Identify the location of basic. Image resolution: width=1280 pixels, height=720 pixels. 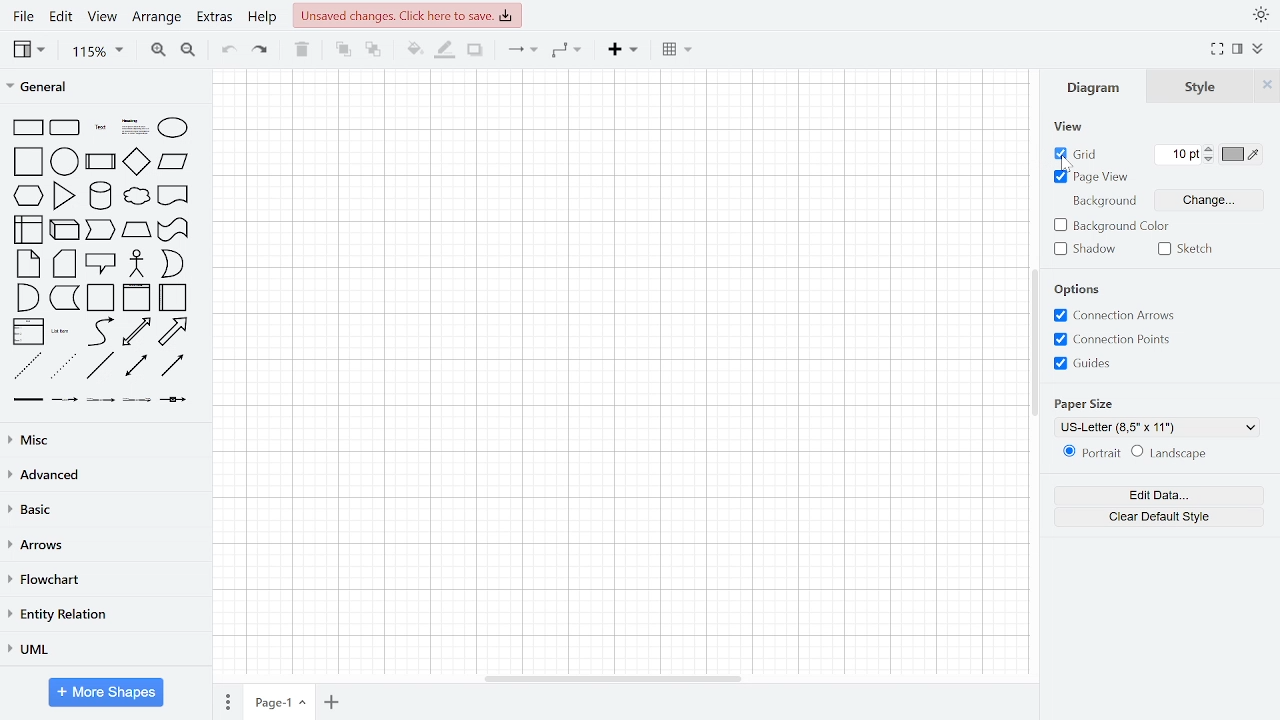
(102, 509).